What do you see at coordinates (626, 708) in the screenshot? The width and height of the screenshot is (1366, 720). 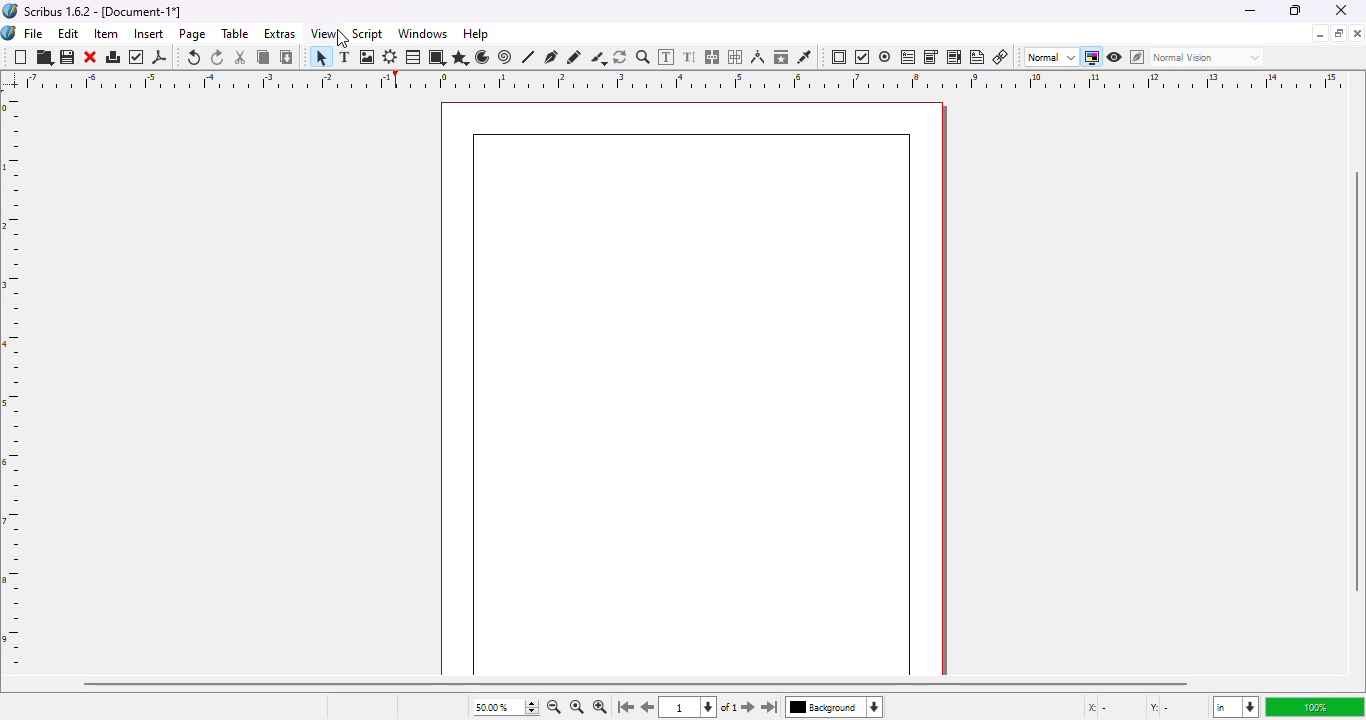 I see `go to the first page` at bounding box center [626, 708].